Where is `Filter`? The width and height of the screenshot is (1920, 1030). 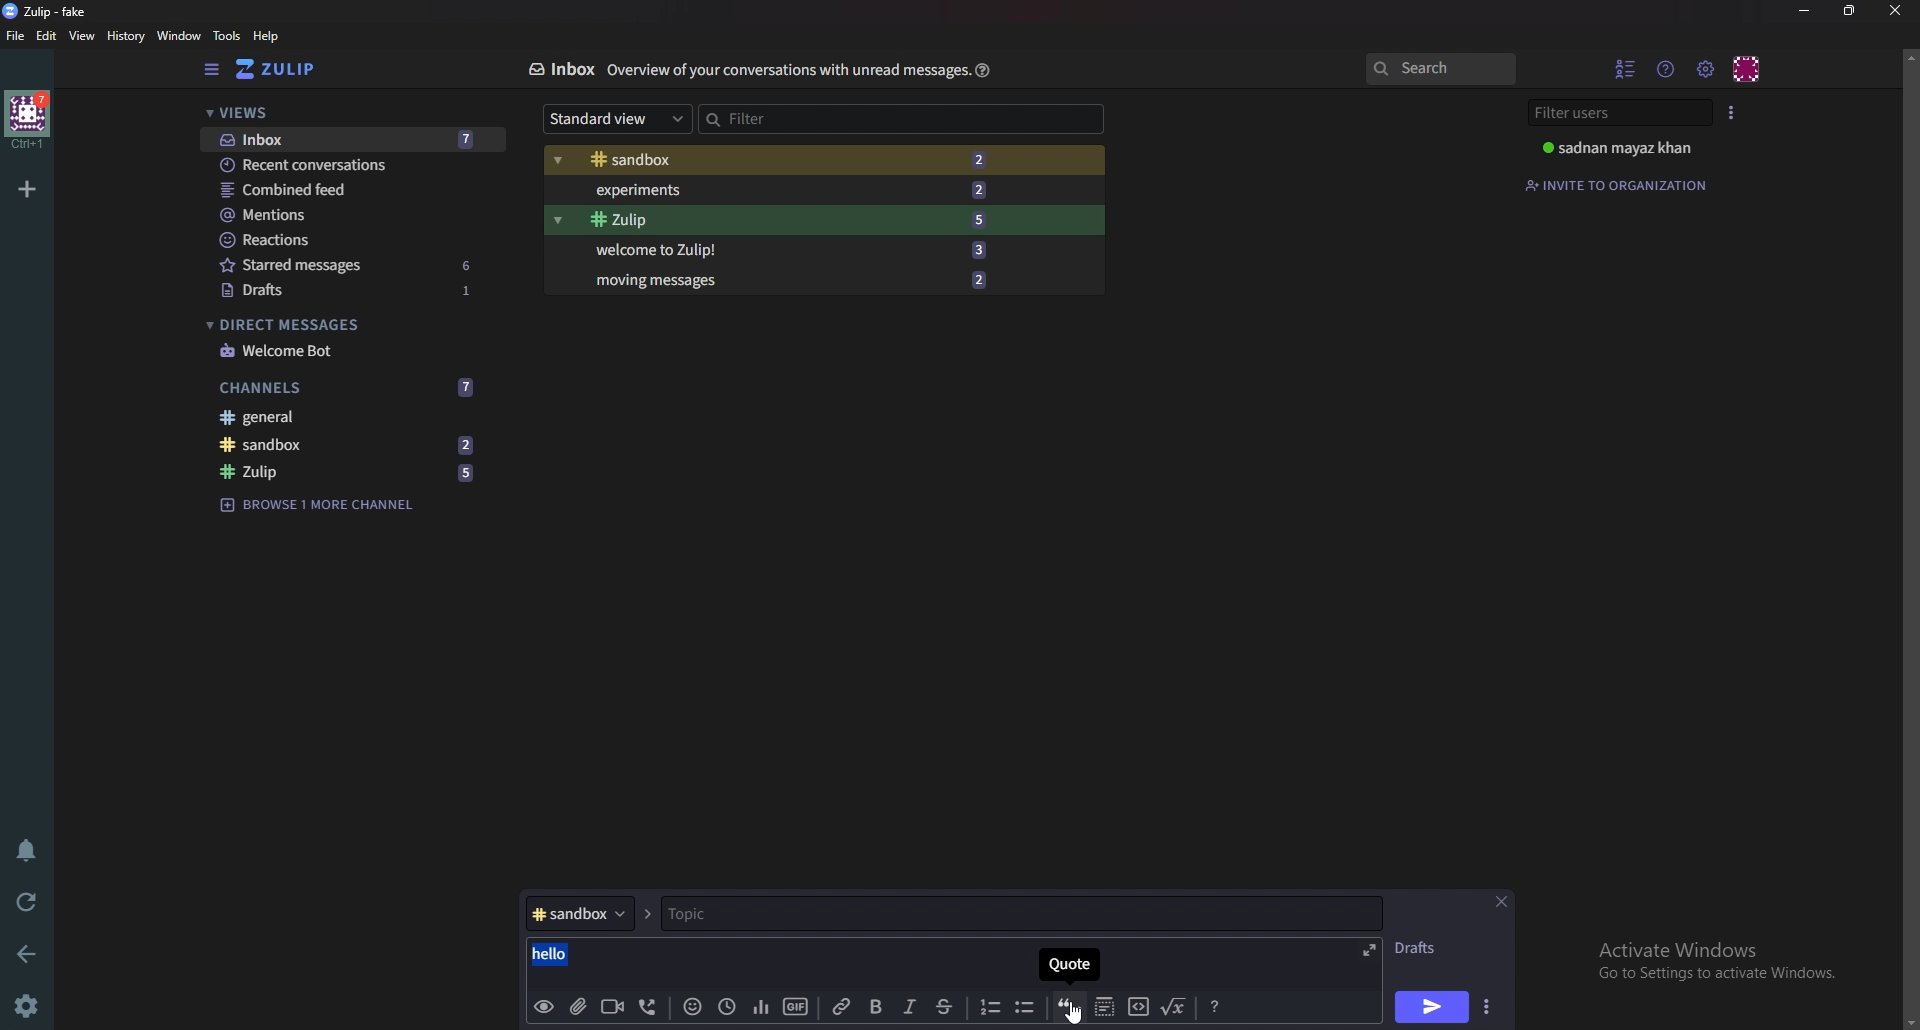
Filter is located at coordinates (902, 119).